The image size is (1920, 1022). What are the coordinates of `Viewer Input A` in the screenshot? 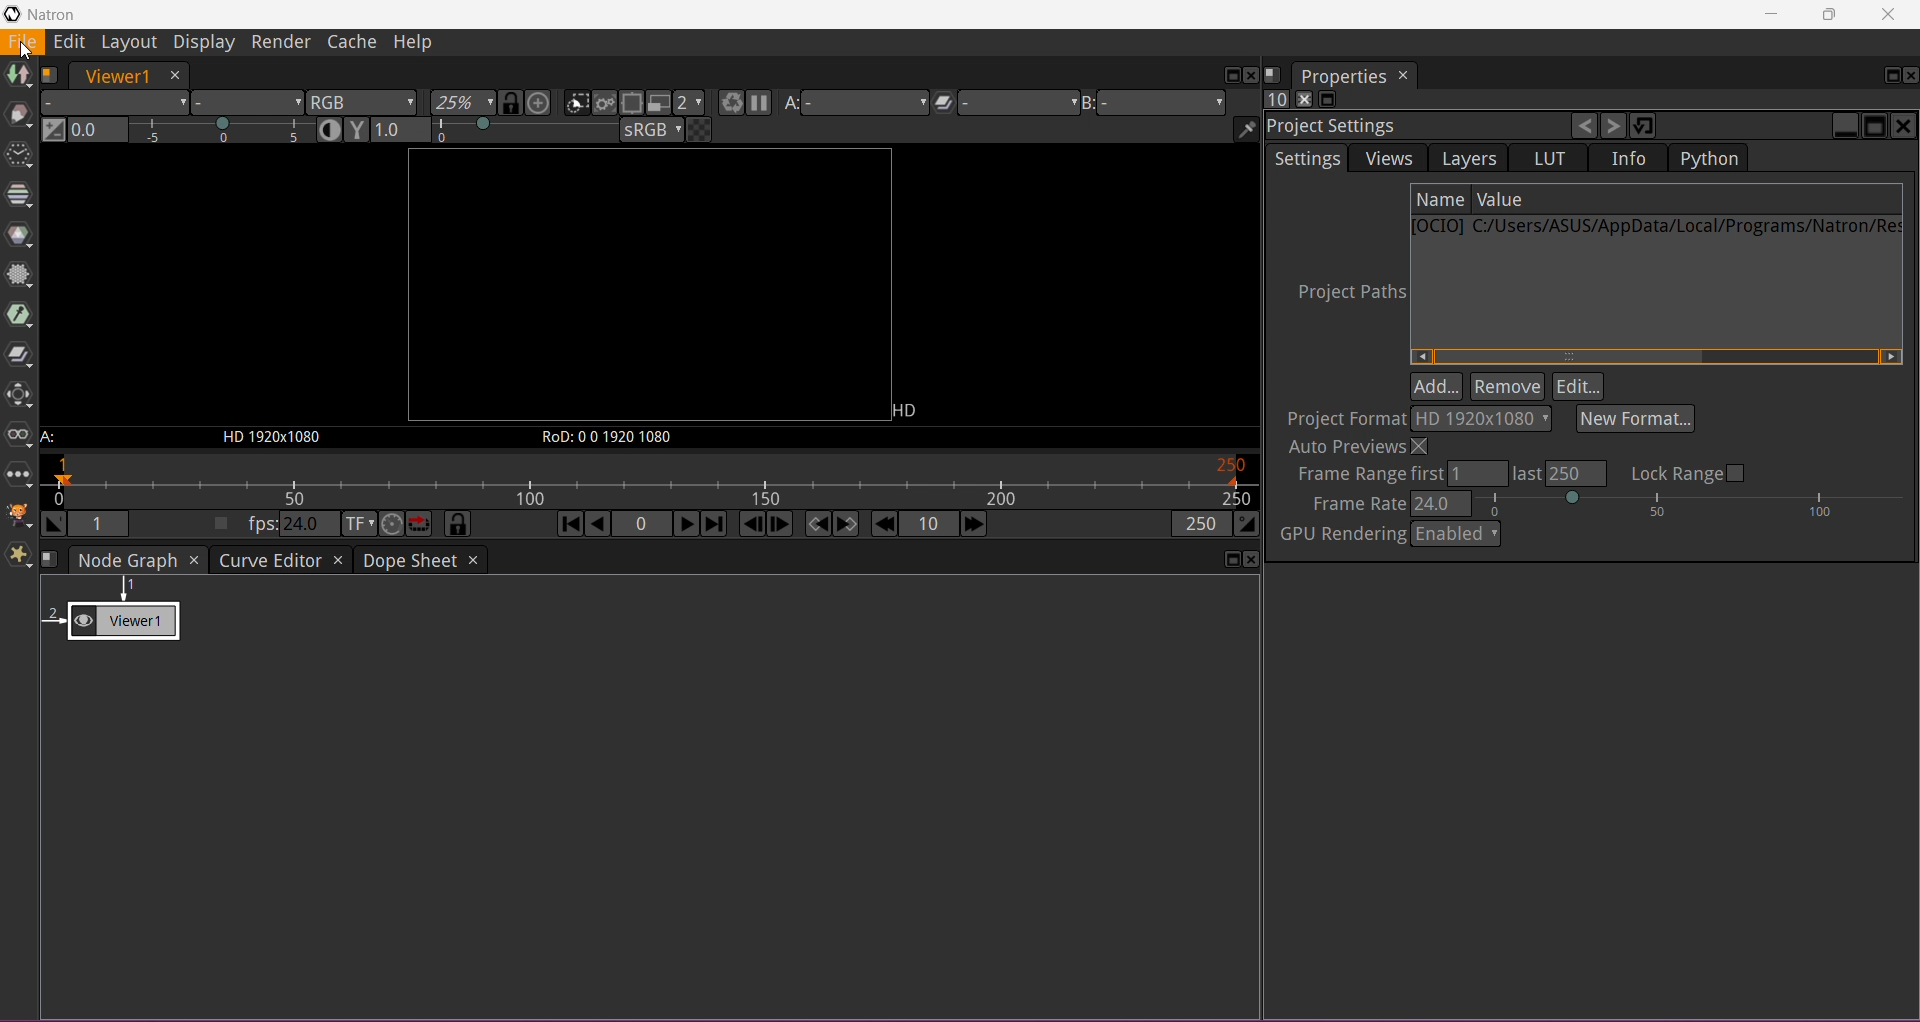 It's located at (51, 439).